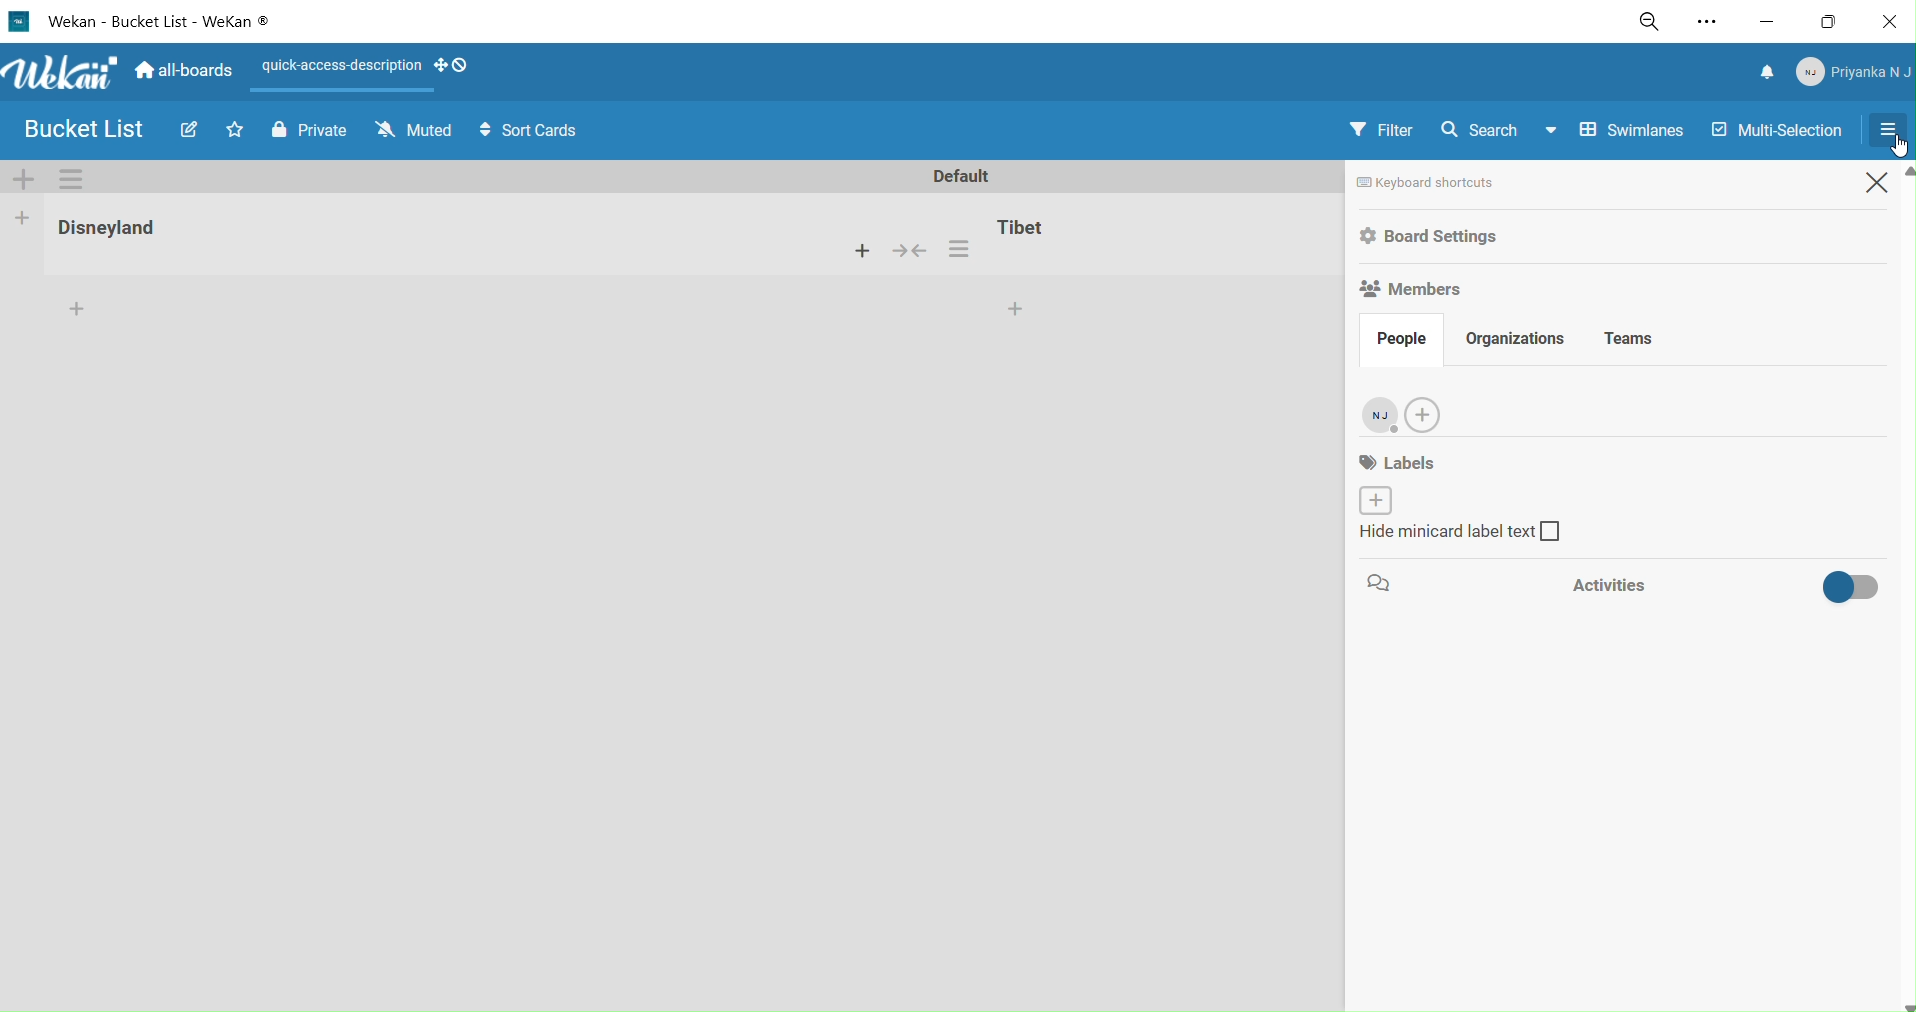 The width and height of the screenshot is (1916, 1012). I want to click on create lable, so click(1384, 500).